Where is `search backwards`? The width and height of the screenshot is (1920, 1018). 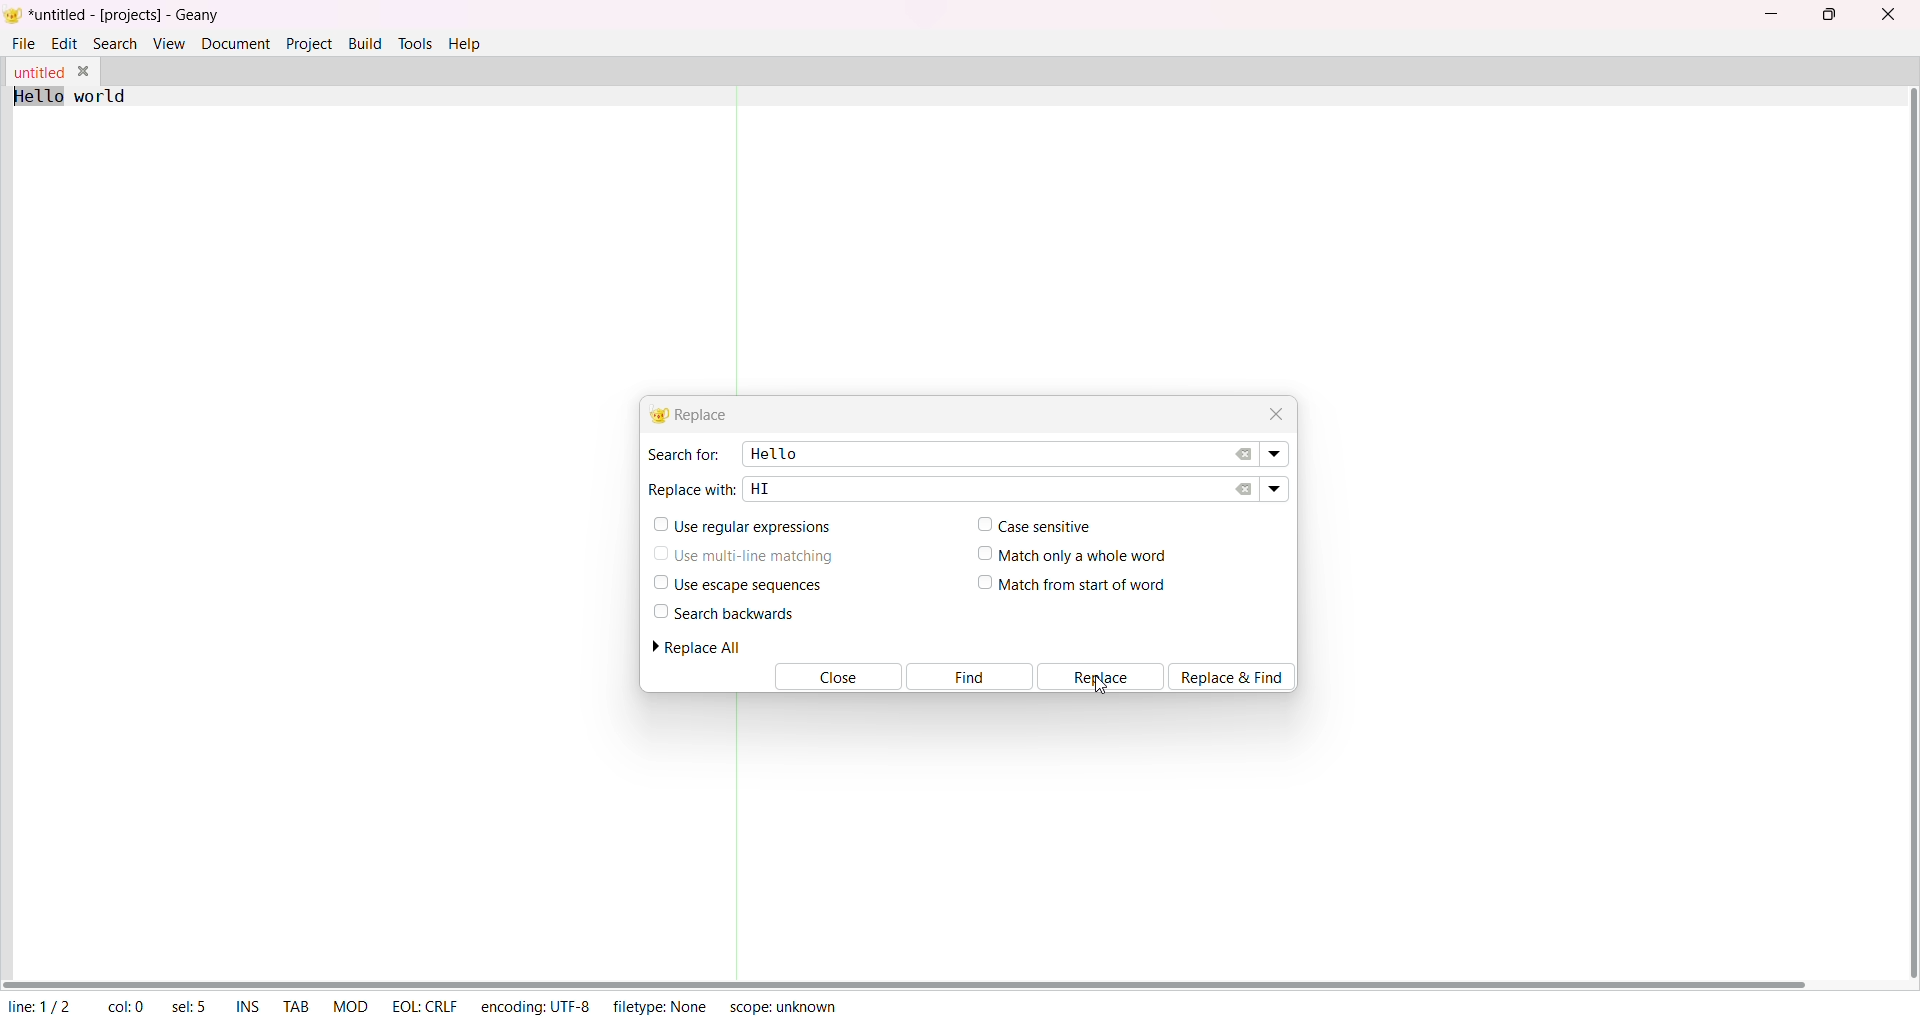
search backwards is located at coordinates (722, 613).